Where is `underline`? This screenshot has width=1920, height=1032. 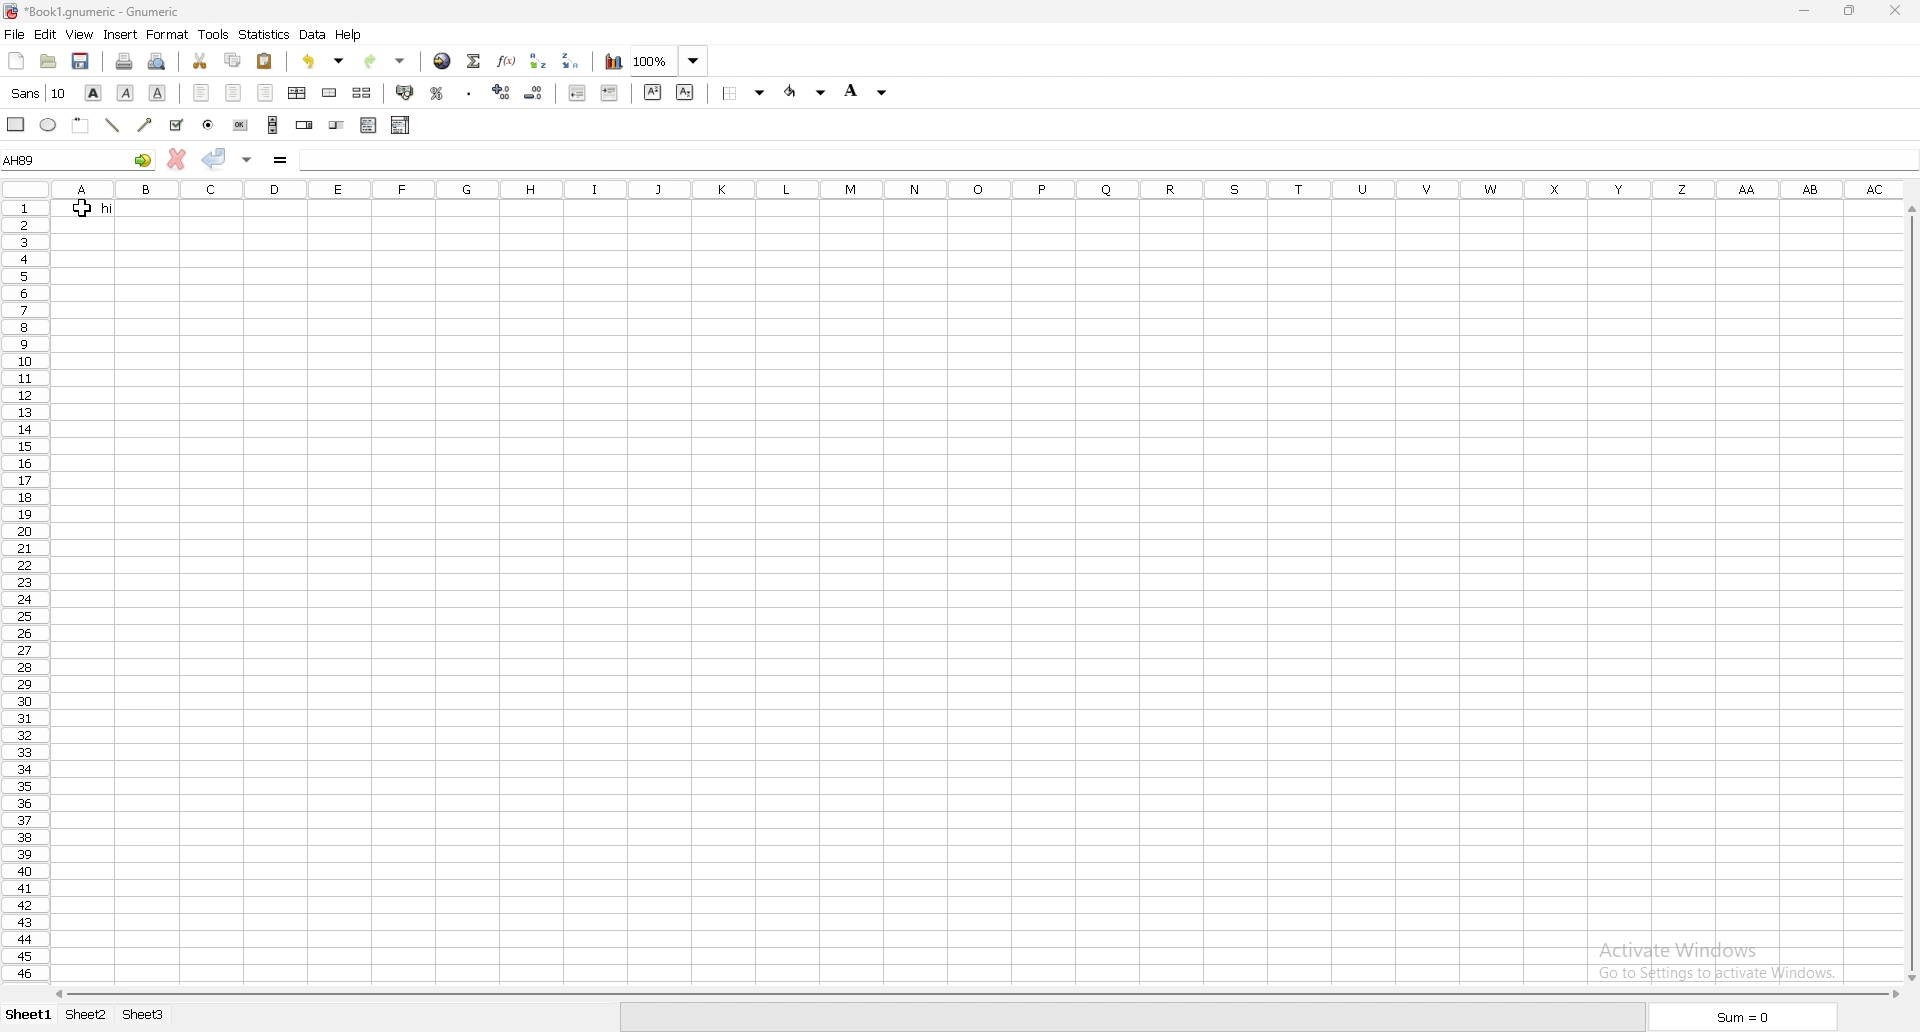 underline is located at coordinates (158, 93).